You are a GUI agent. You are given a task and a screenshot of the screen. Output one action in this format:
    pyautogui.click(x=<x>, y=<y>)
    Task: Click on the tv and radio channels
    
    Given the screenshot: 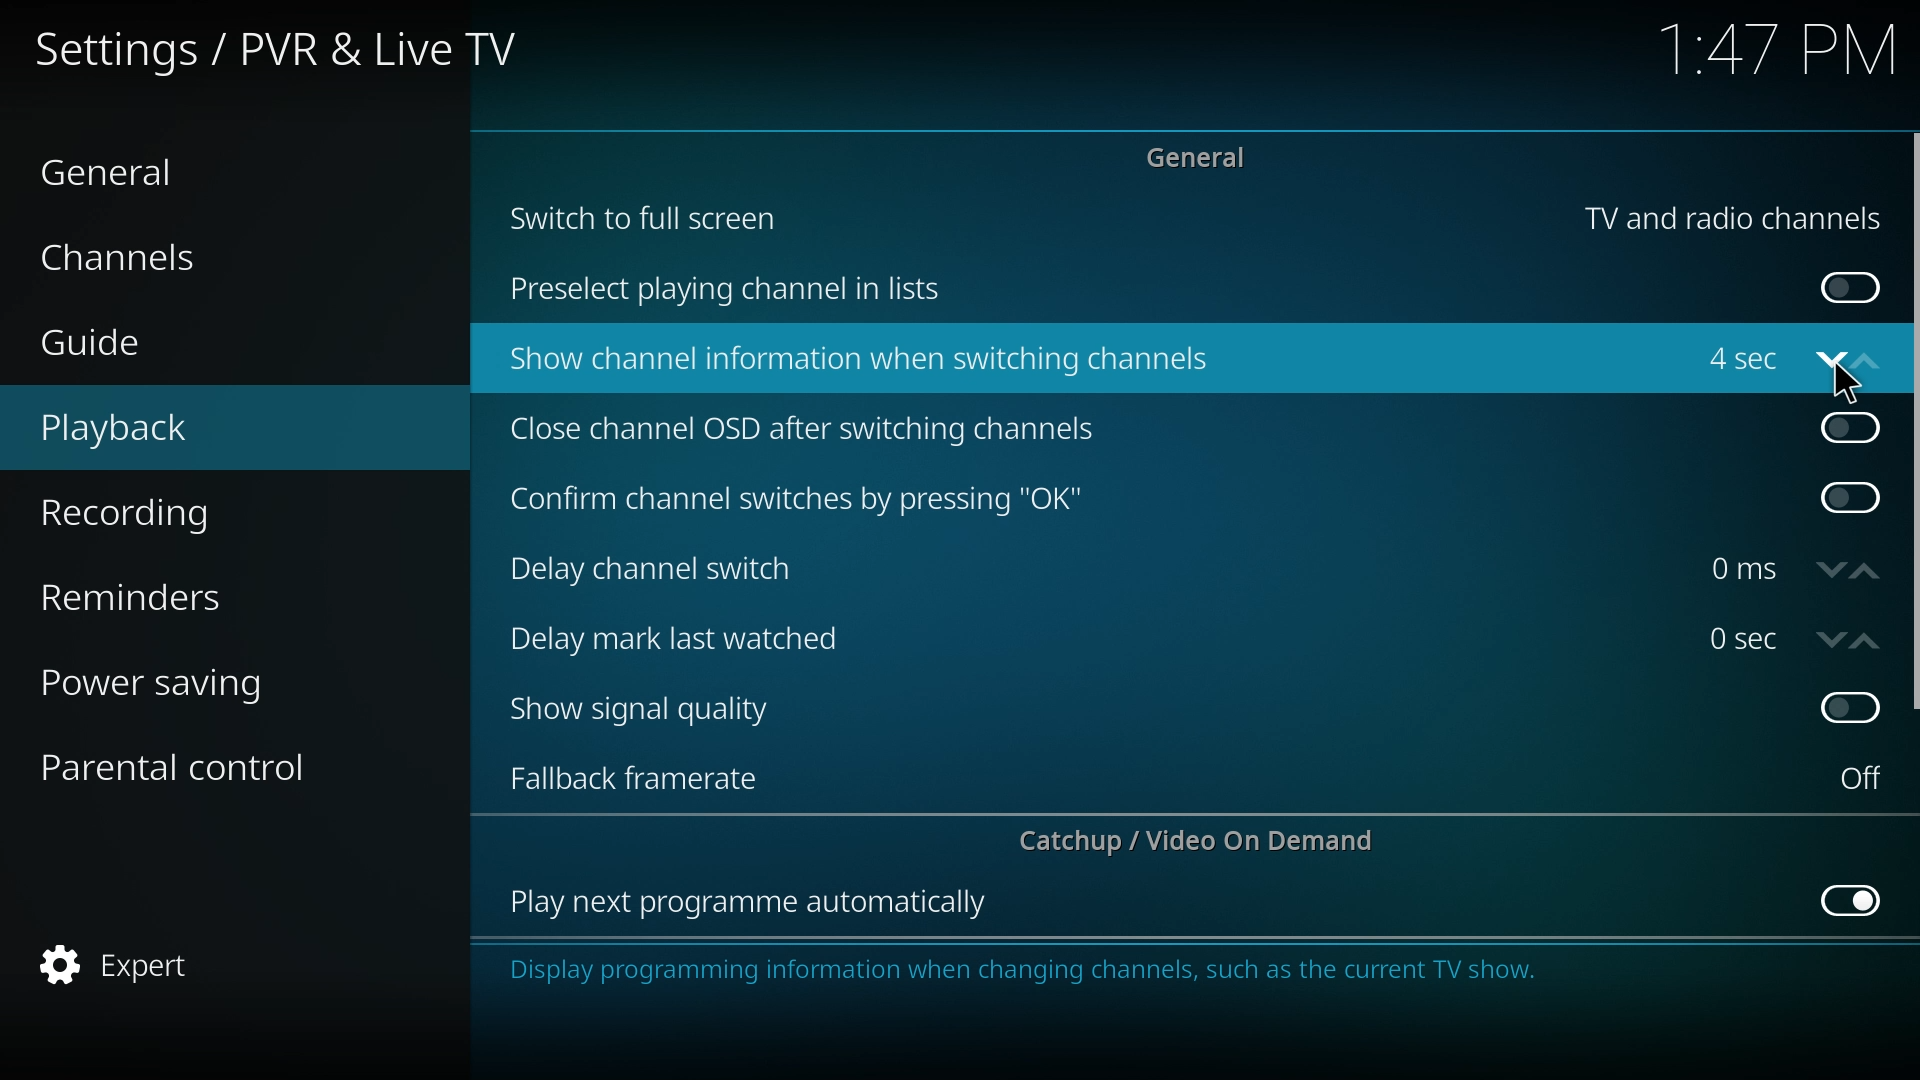 What is the action you would take?
    pyautogui.click(x=1732, y=219)
    